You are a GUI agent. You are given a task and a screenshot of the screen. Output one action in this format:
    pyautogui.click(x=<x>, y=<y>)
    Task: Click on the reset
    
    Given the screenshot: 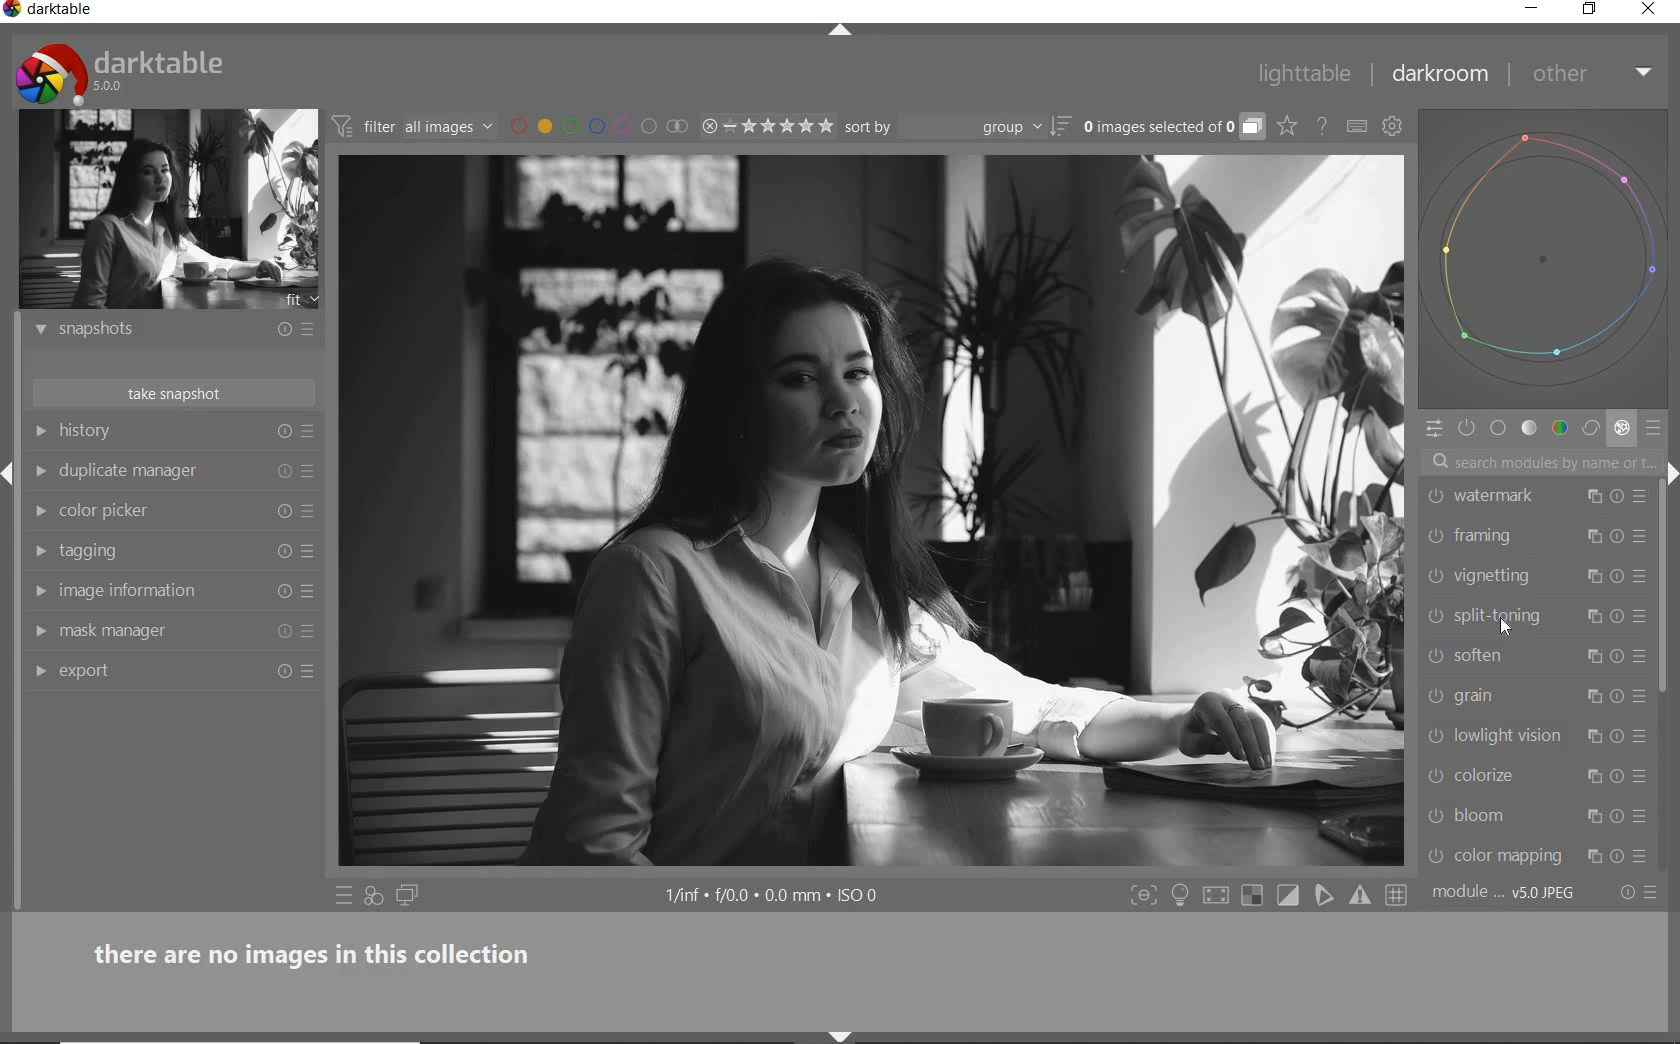 What is the action you would take?
    pyautogui.click(x=283, y=635)
    